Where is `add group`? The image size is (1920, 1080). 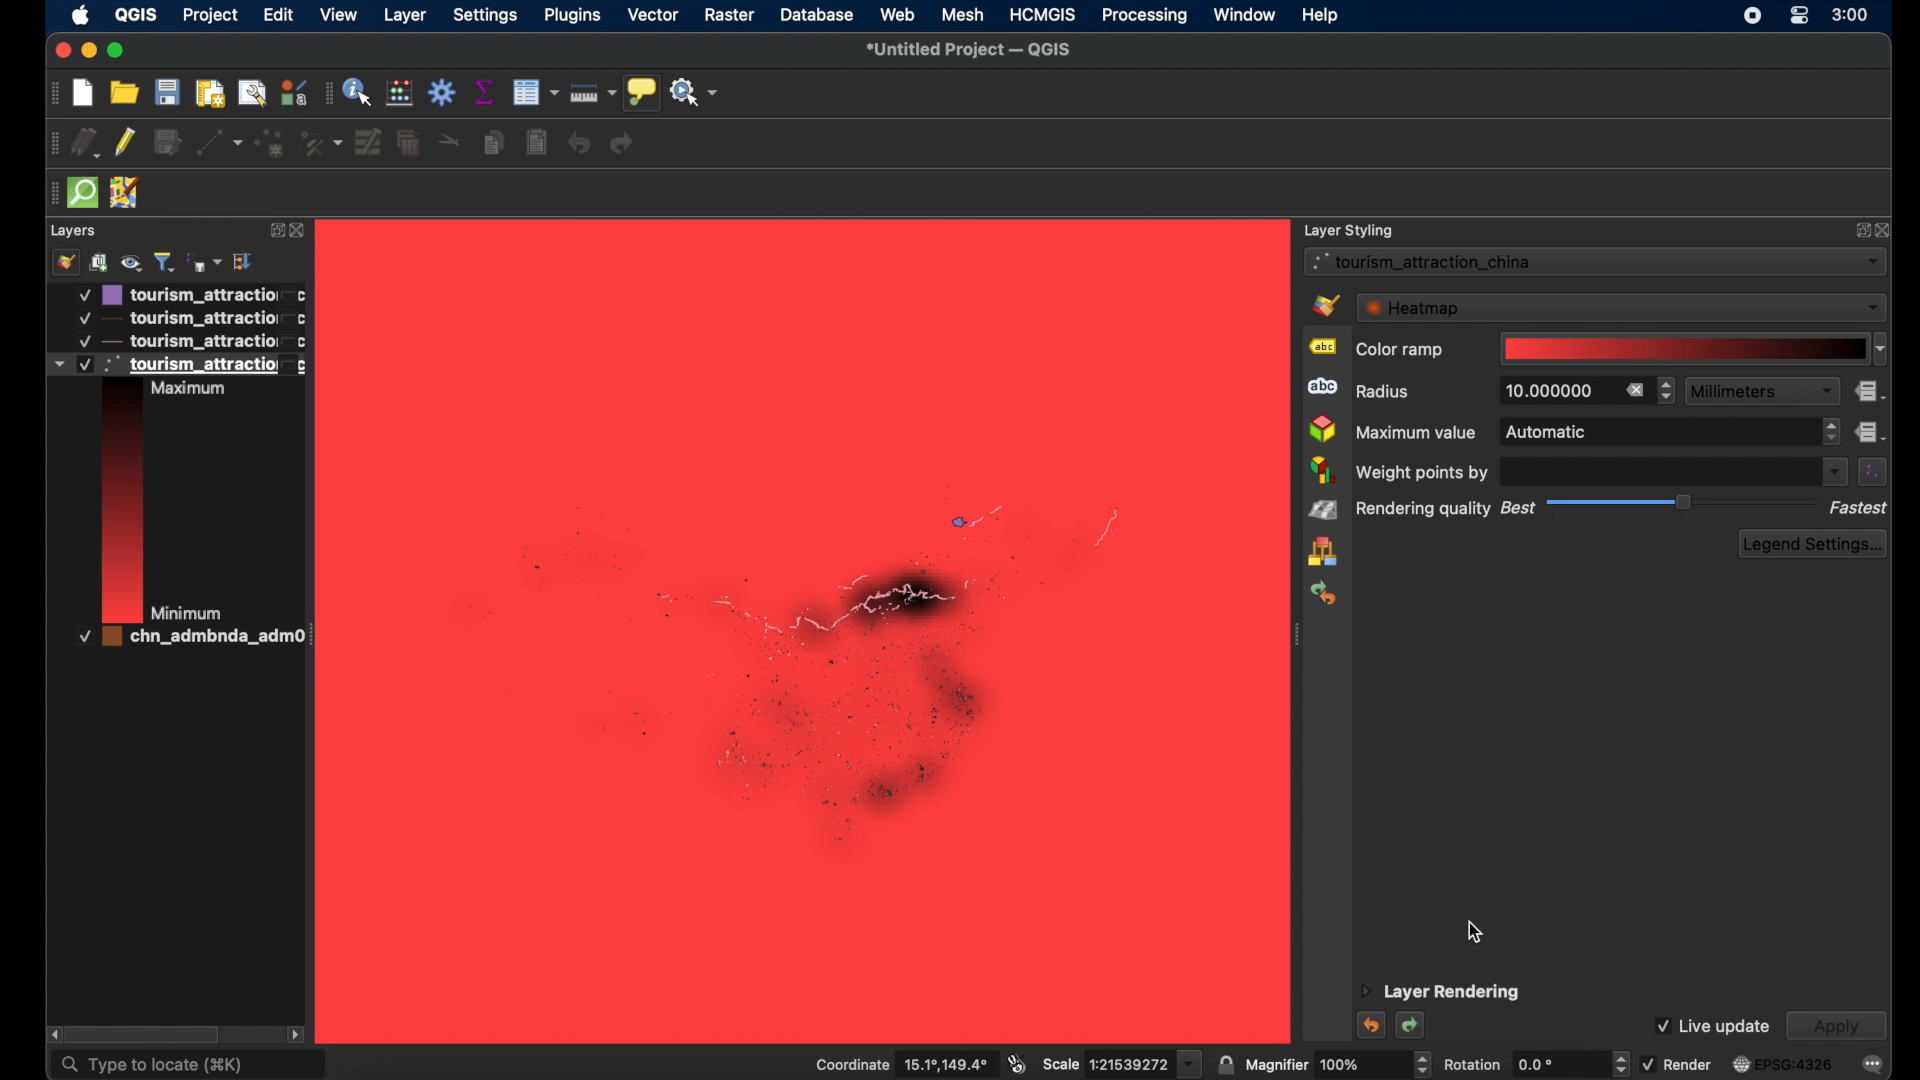 add group is located at coordinates (99, 263).